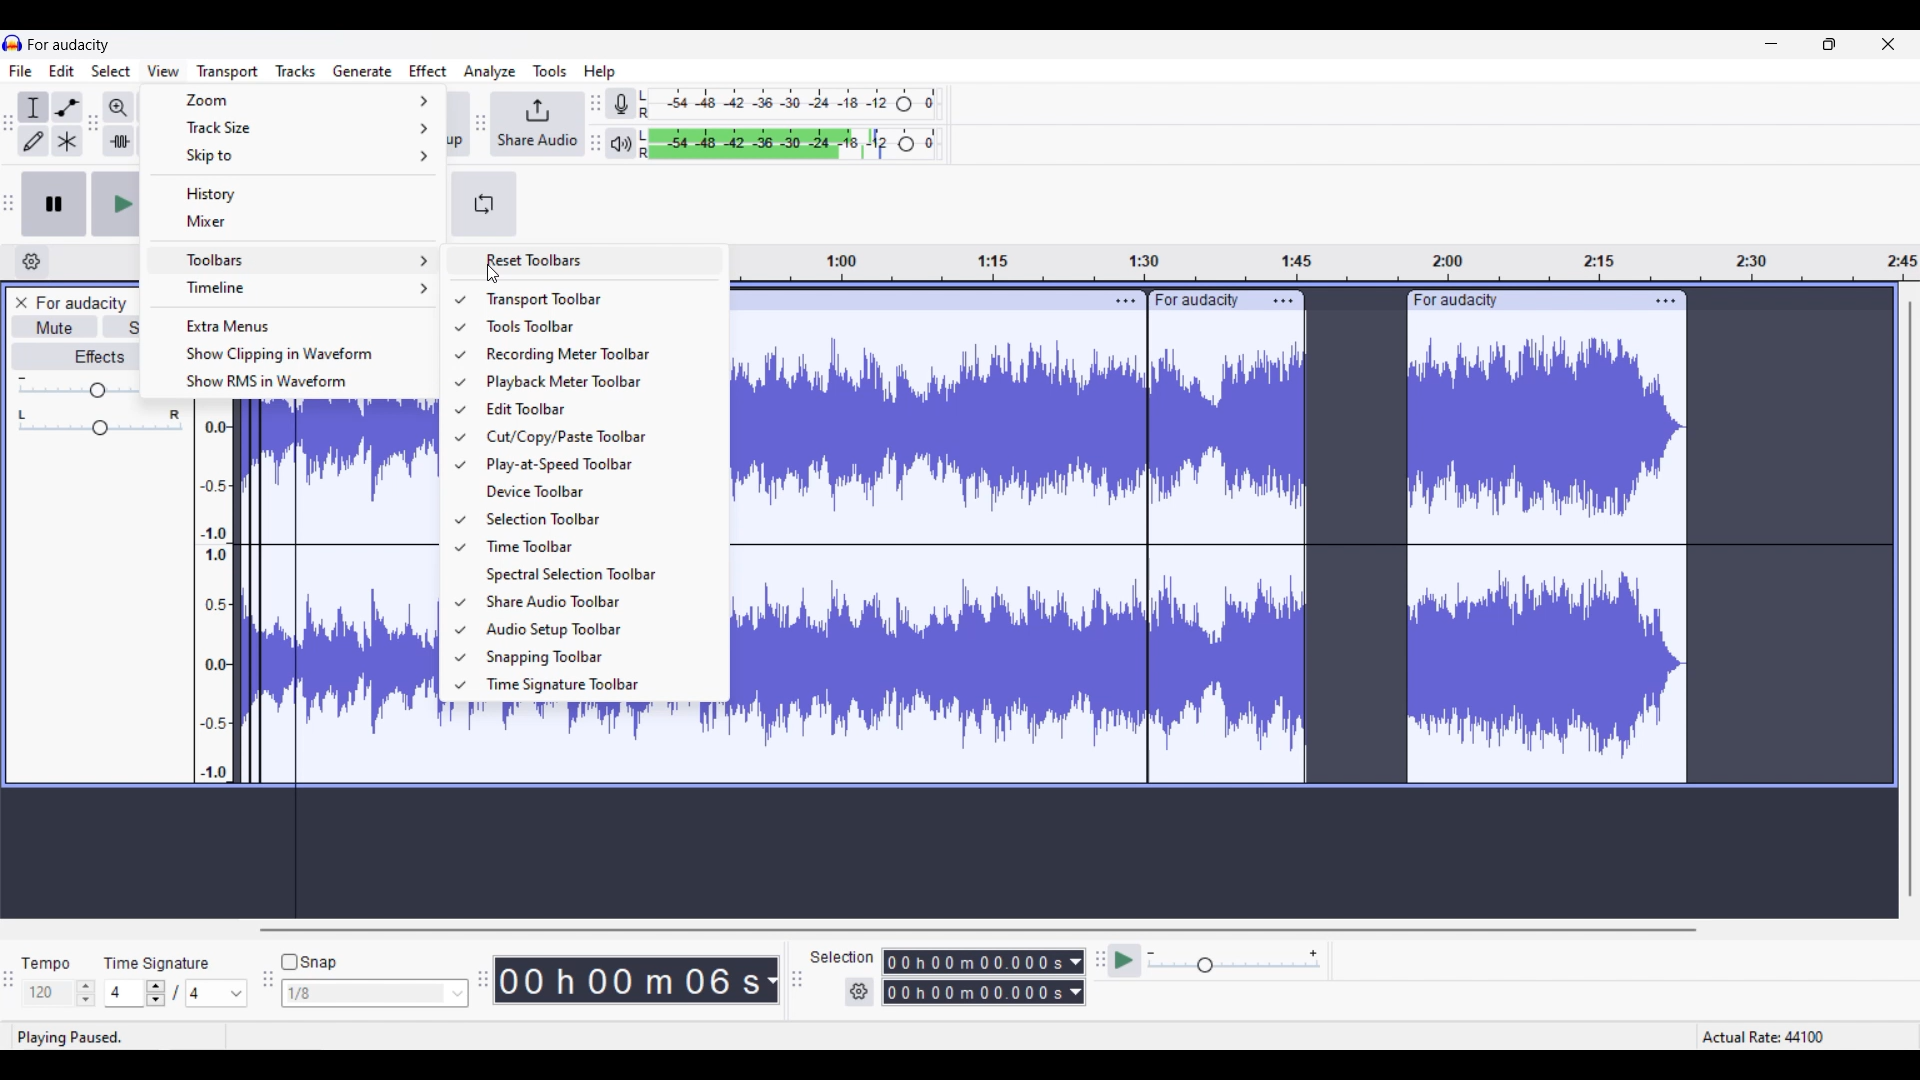  Describe the element at coordinates (1078, 977) in the screenshot. I see `Duration measurement` at that location.